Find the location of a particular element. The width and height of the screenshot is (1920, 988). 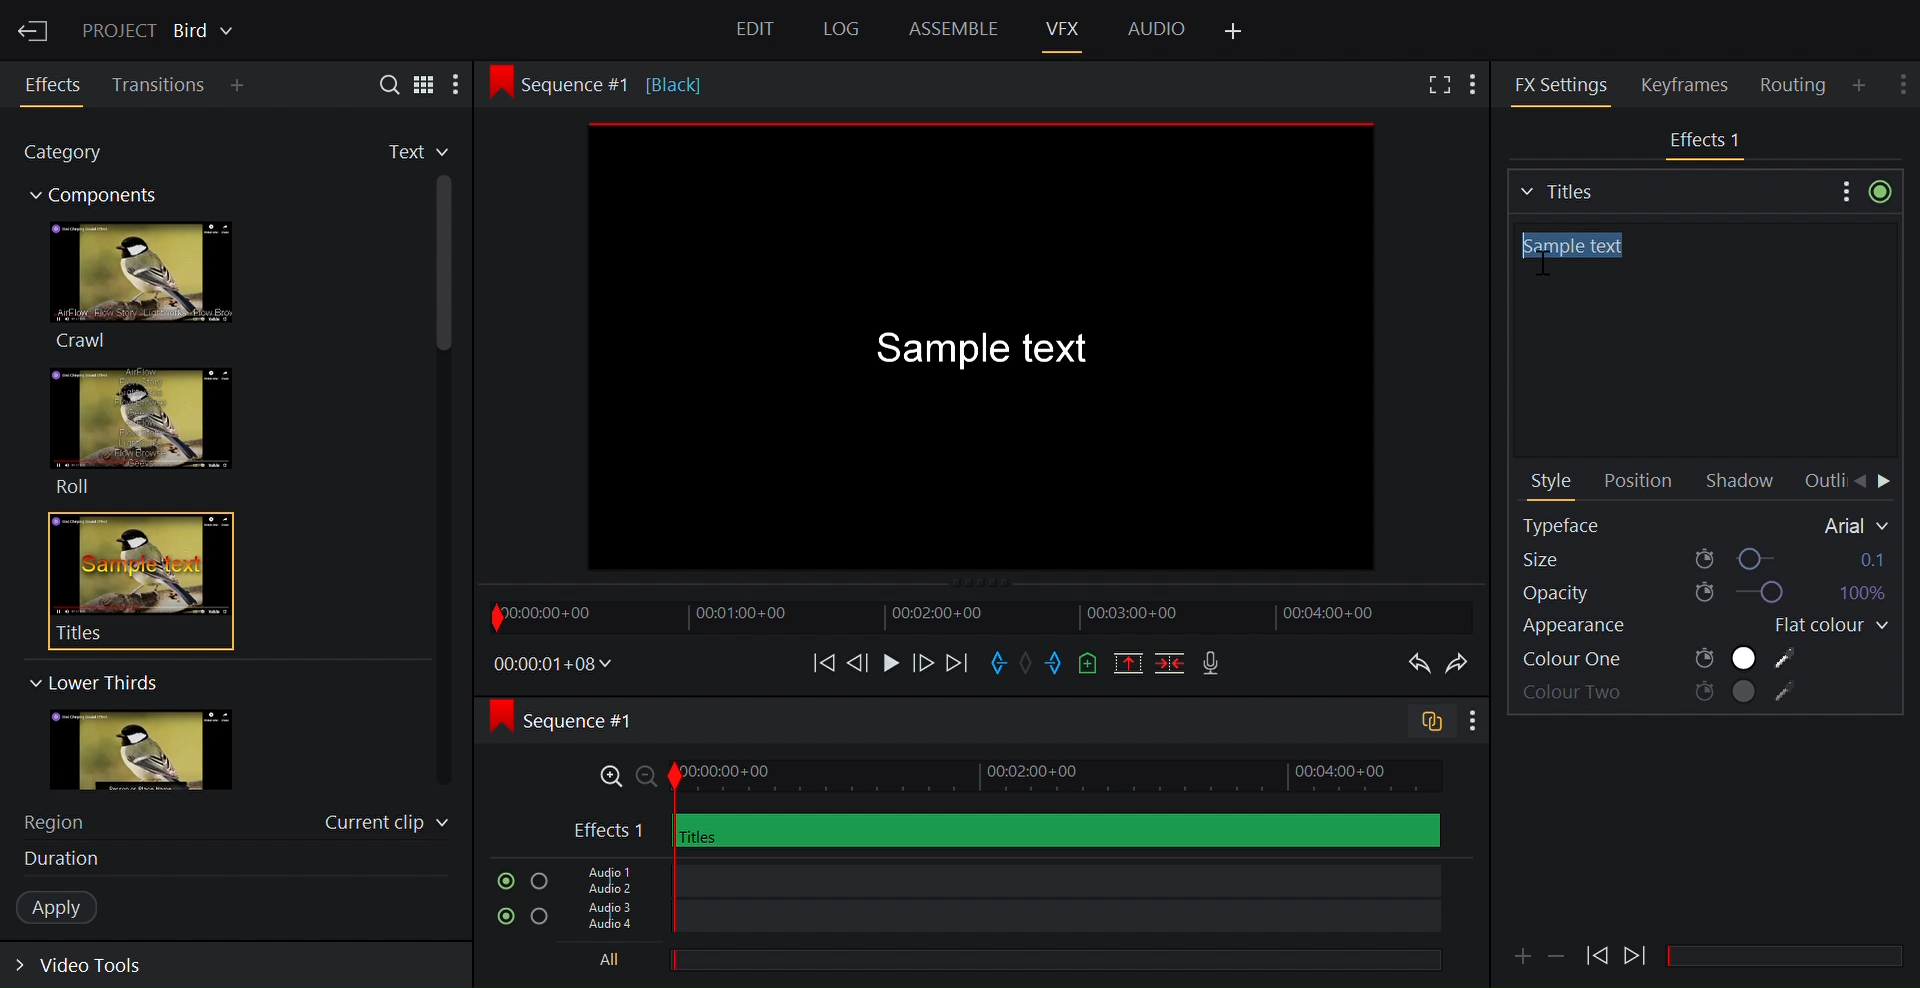

Solo this track is located at coordinates (539, 882).